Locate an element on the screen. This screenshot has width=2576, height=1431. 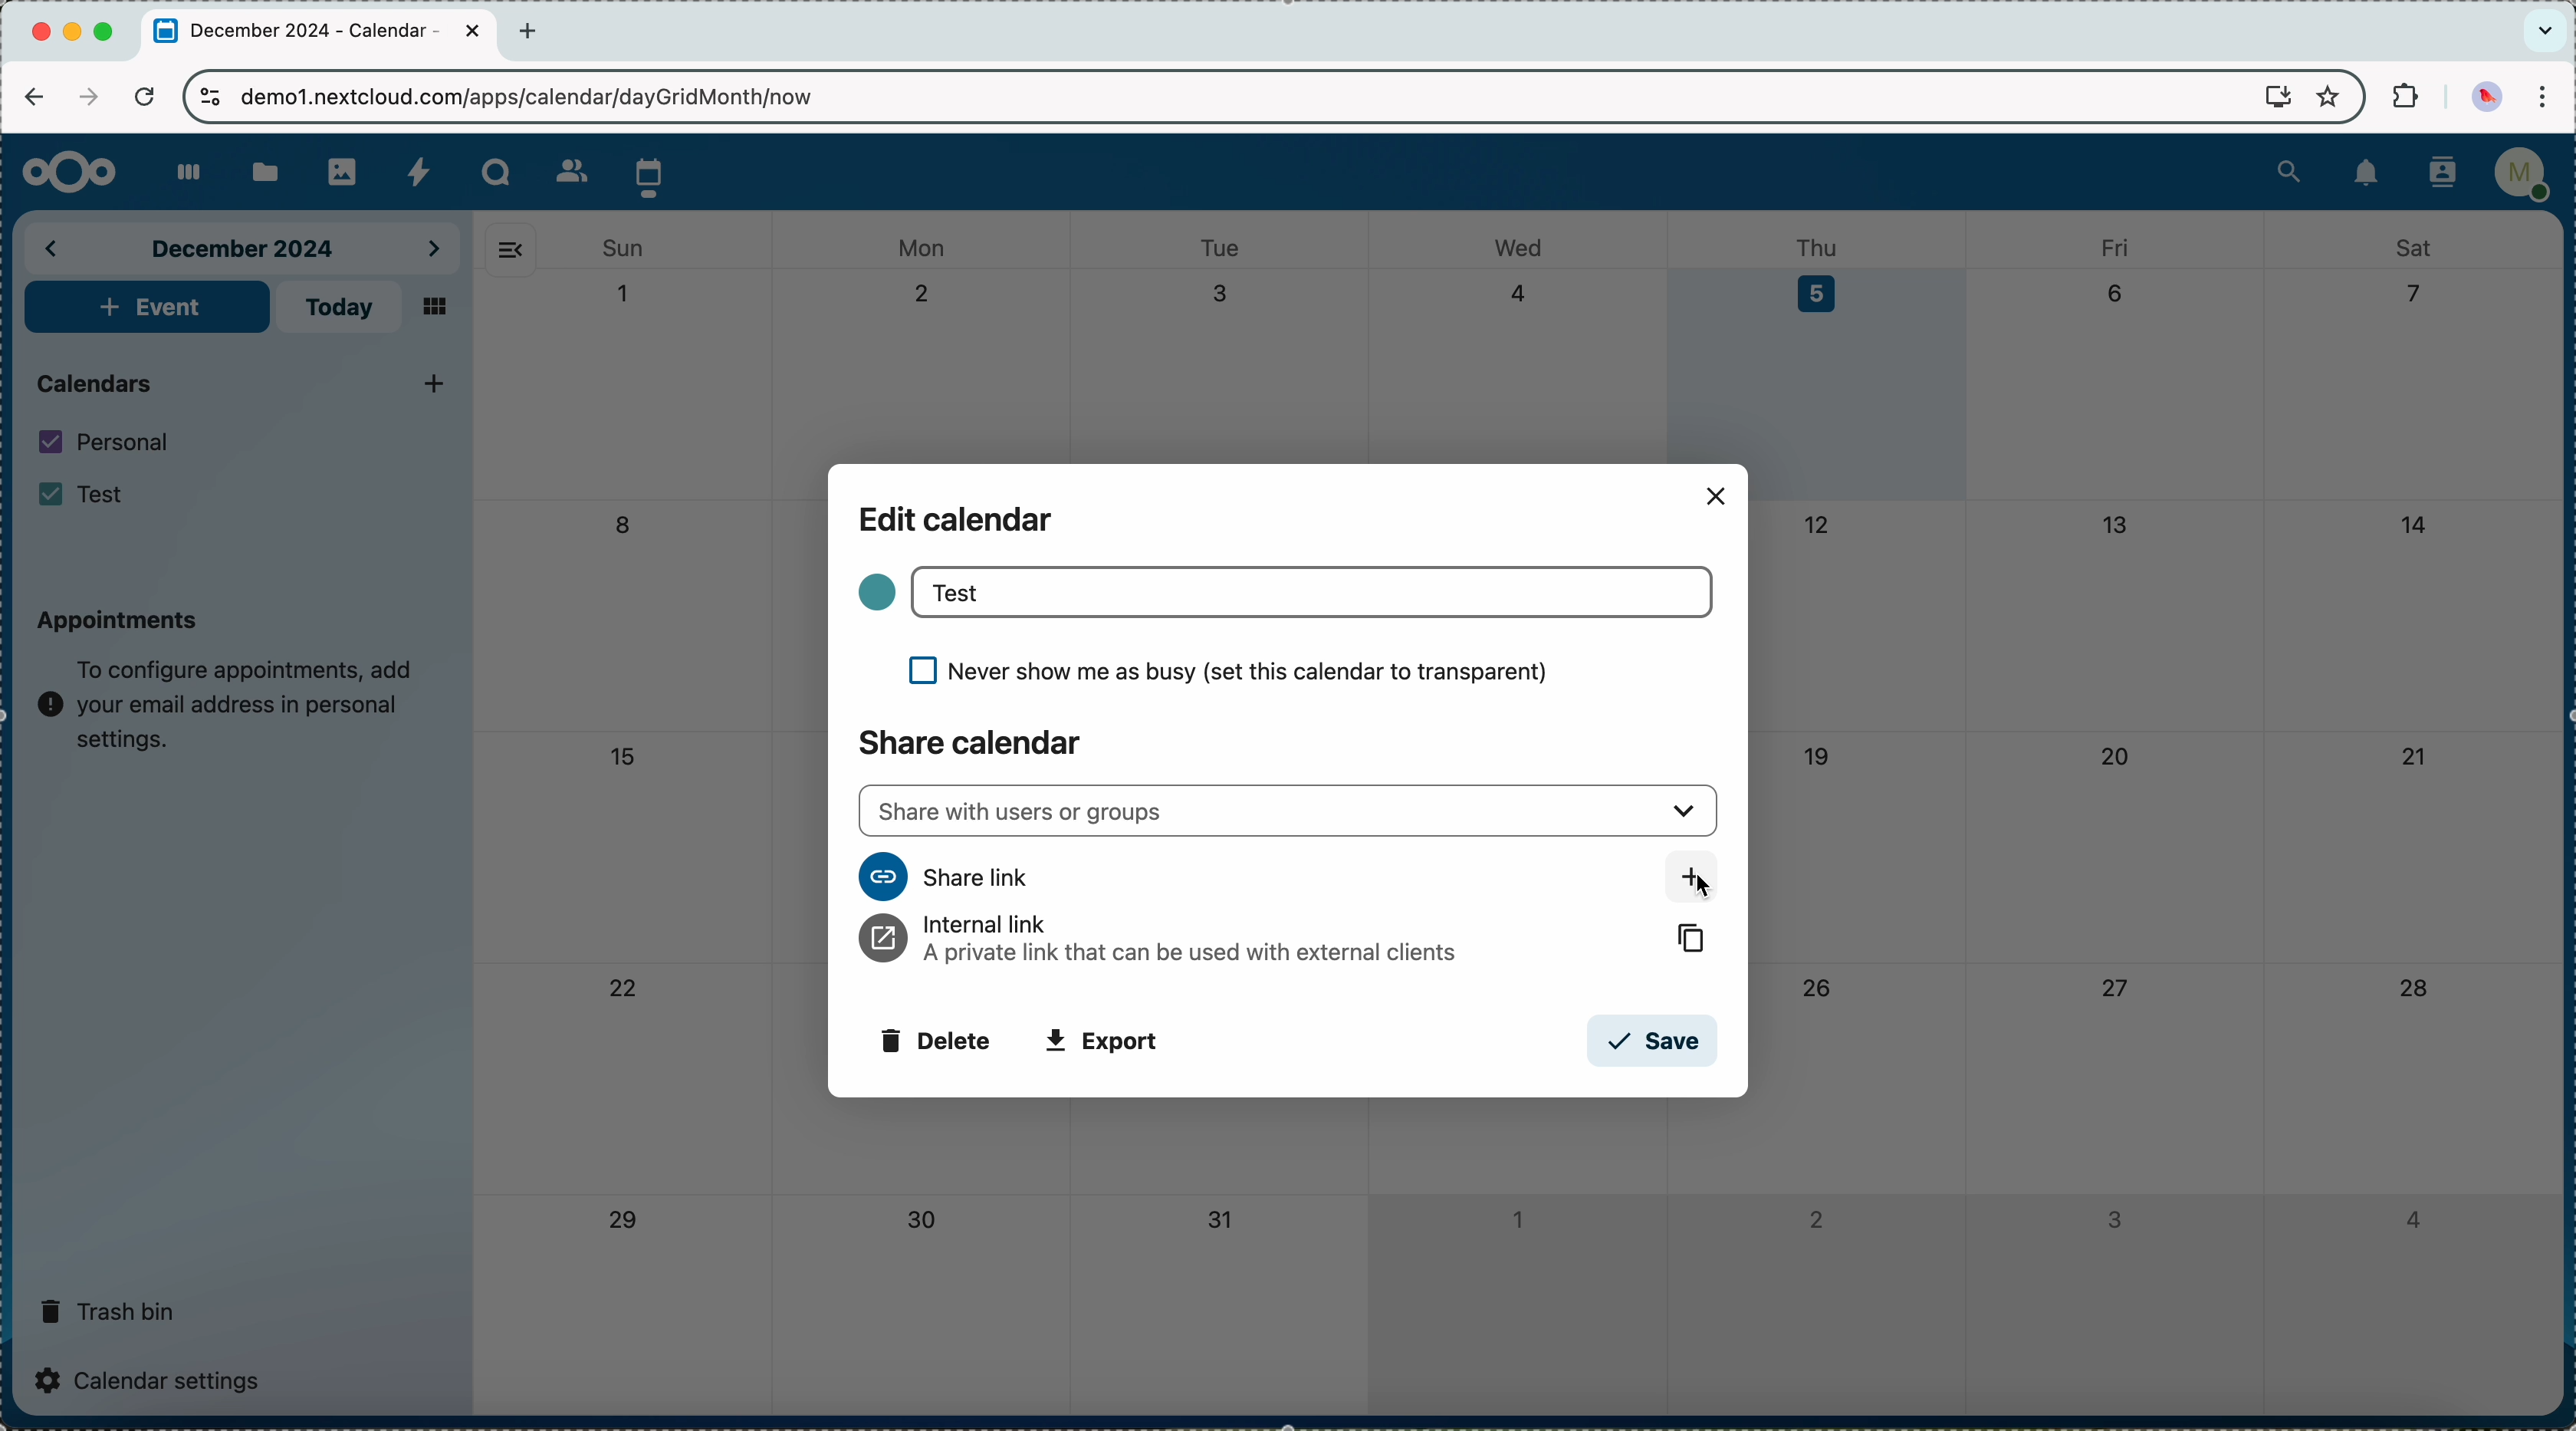
URL is located at coordinates (544, 96).